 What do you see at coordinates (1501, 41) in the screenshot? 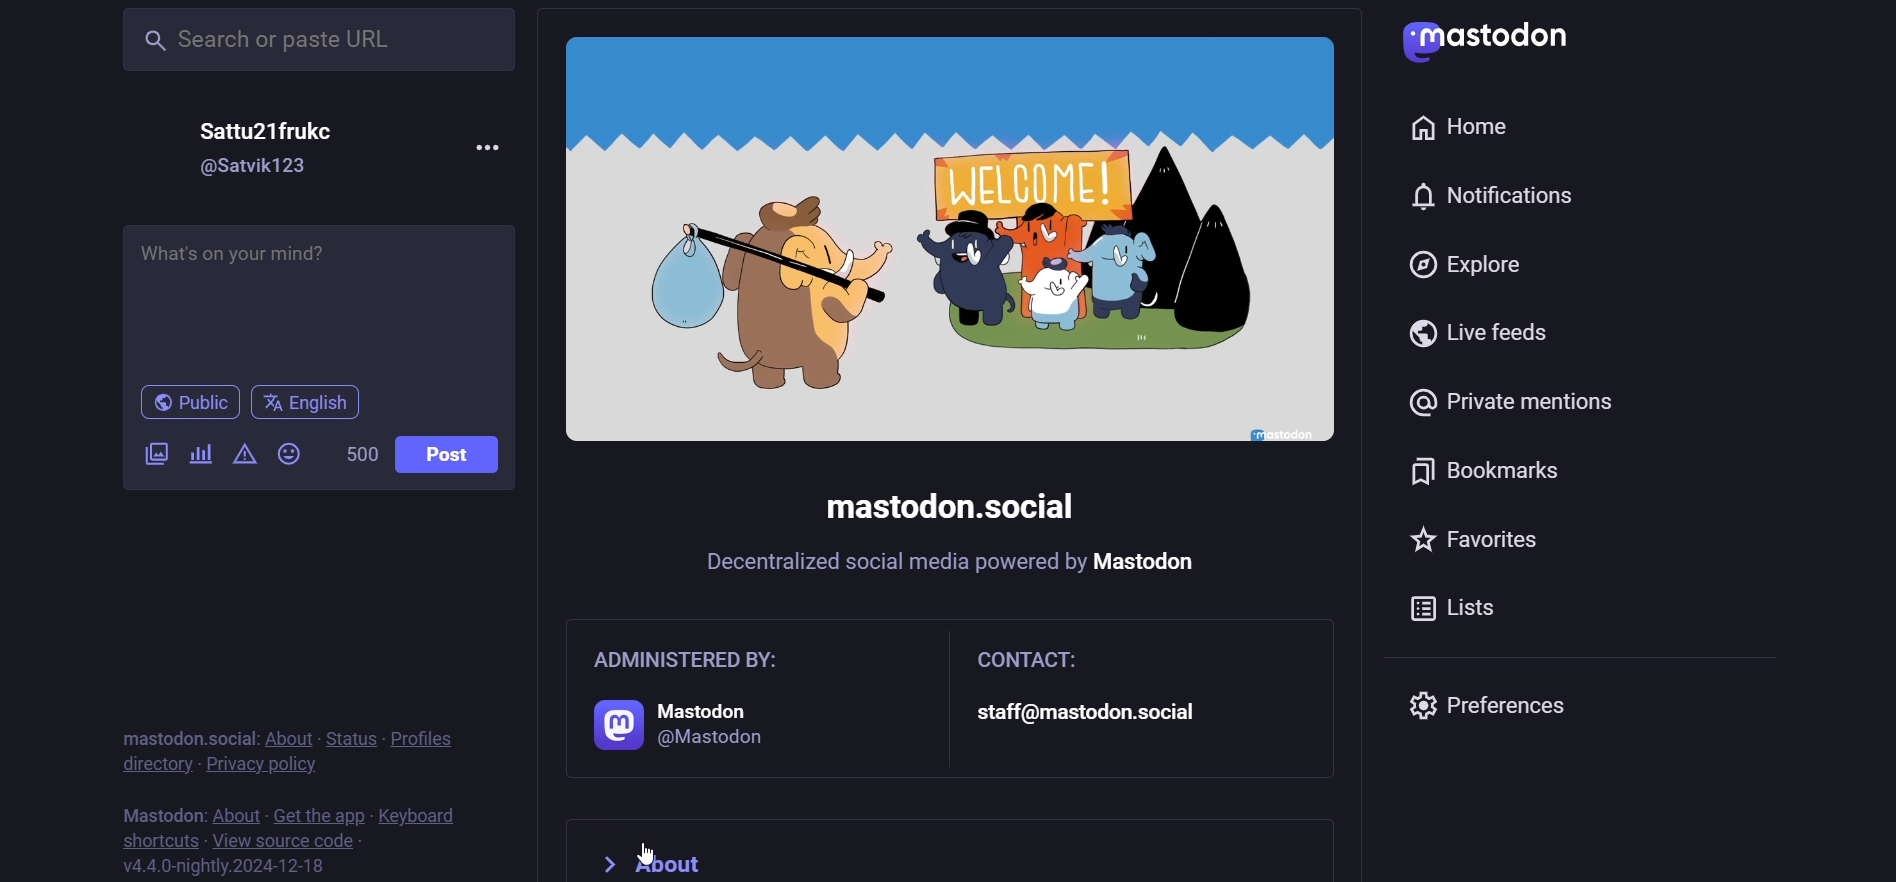
I see `logo` at bounding box center [1501, 41].